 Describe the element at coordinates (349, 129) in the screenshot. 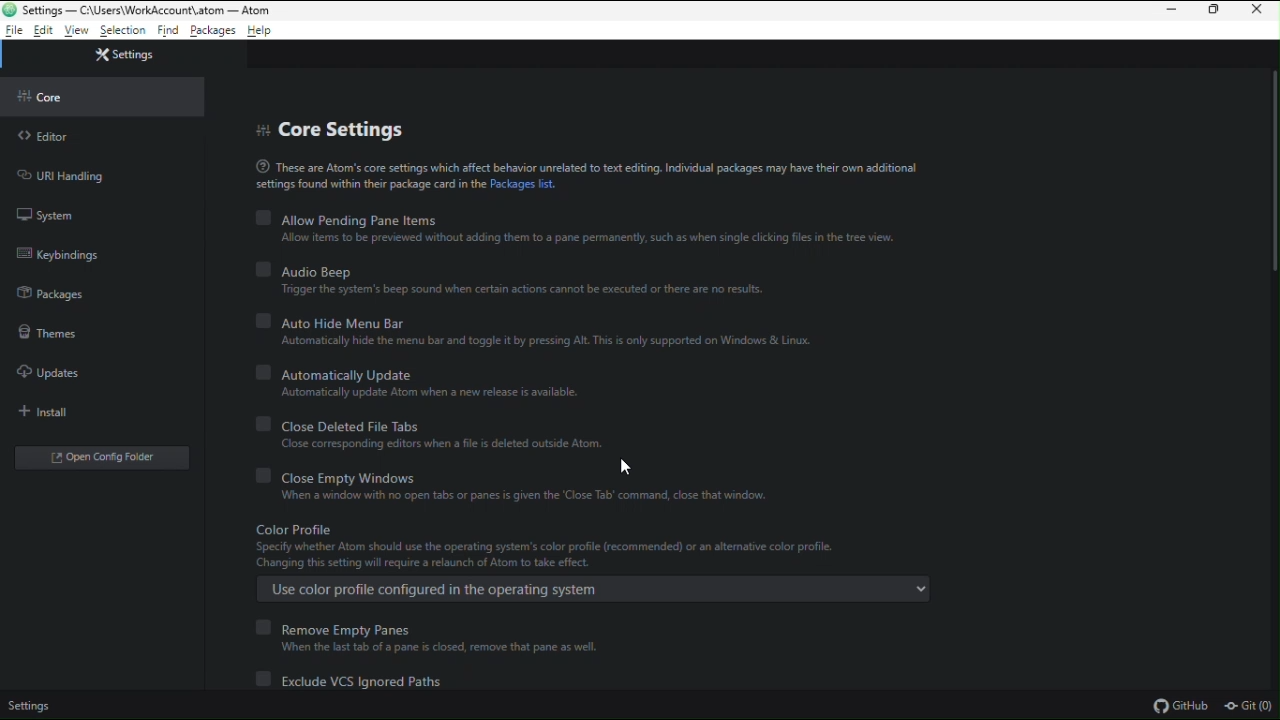

I see `Core settings` at that location.